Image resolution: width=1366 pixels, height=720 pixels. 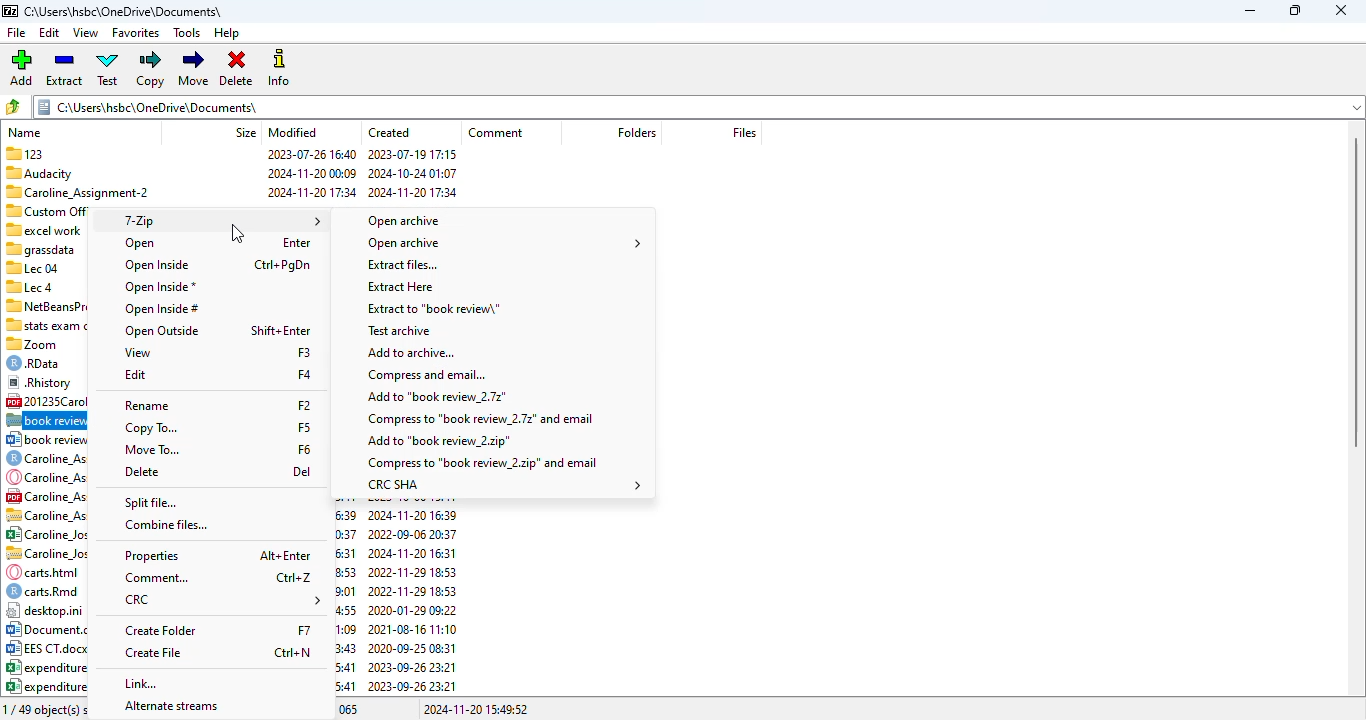 What do you see at coordinates (1250, 11) in the screenshot?
I see `minimize` at bounding box center [1250, 11].